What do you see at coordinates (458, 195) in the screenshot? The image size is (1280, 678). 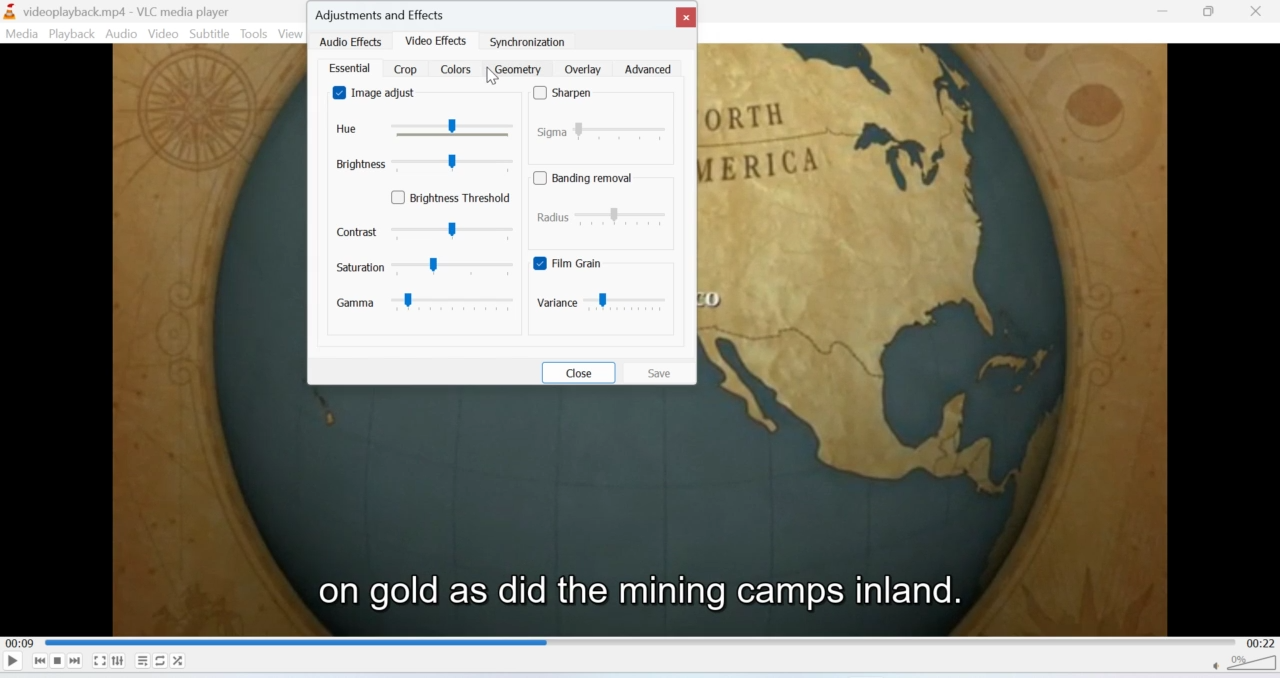 I see `brightness treshold` at bounding box center [458, 195].